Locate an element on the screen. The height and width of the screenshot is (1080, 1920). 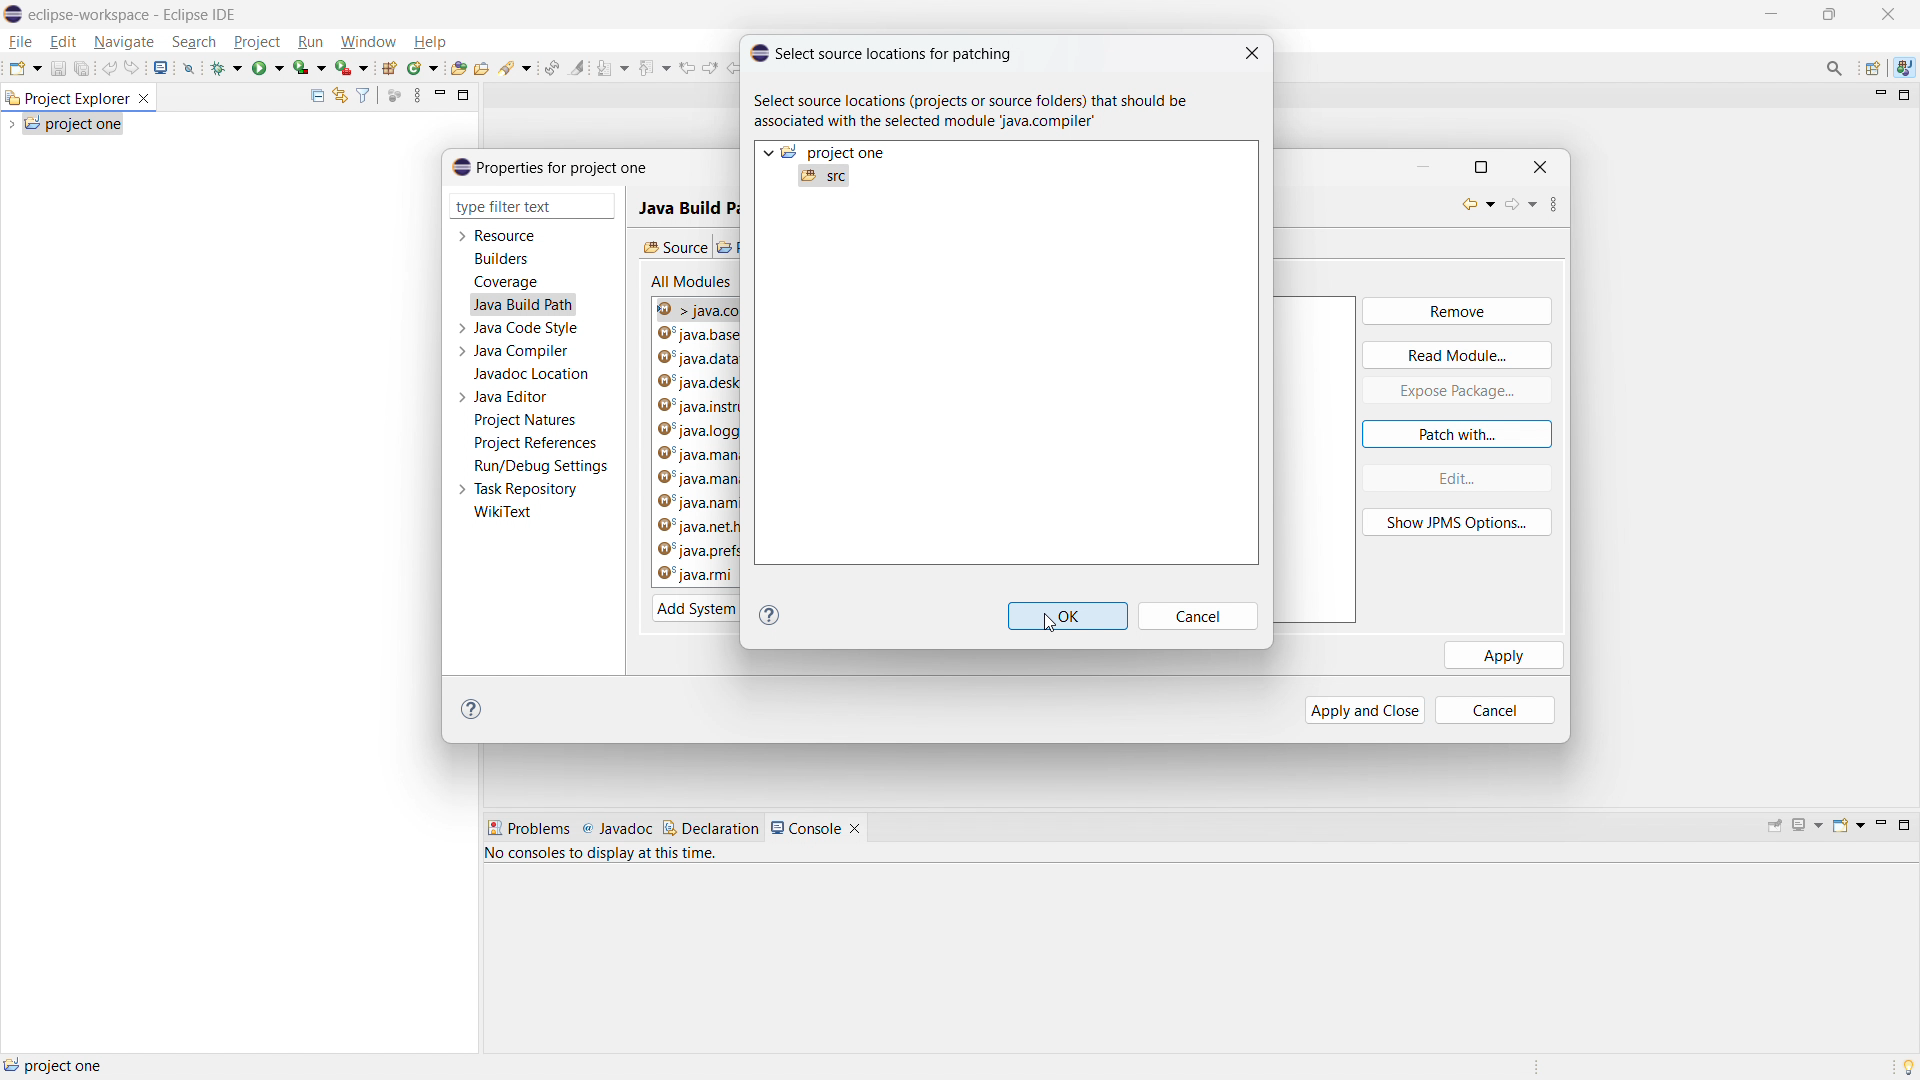
save all is located at coordinates (83, 69).